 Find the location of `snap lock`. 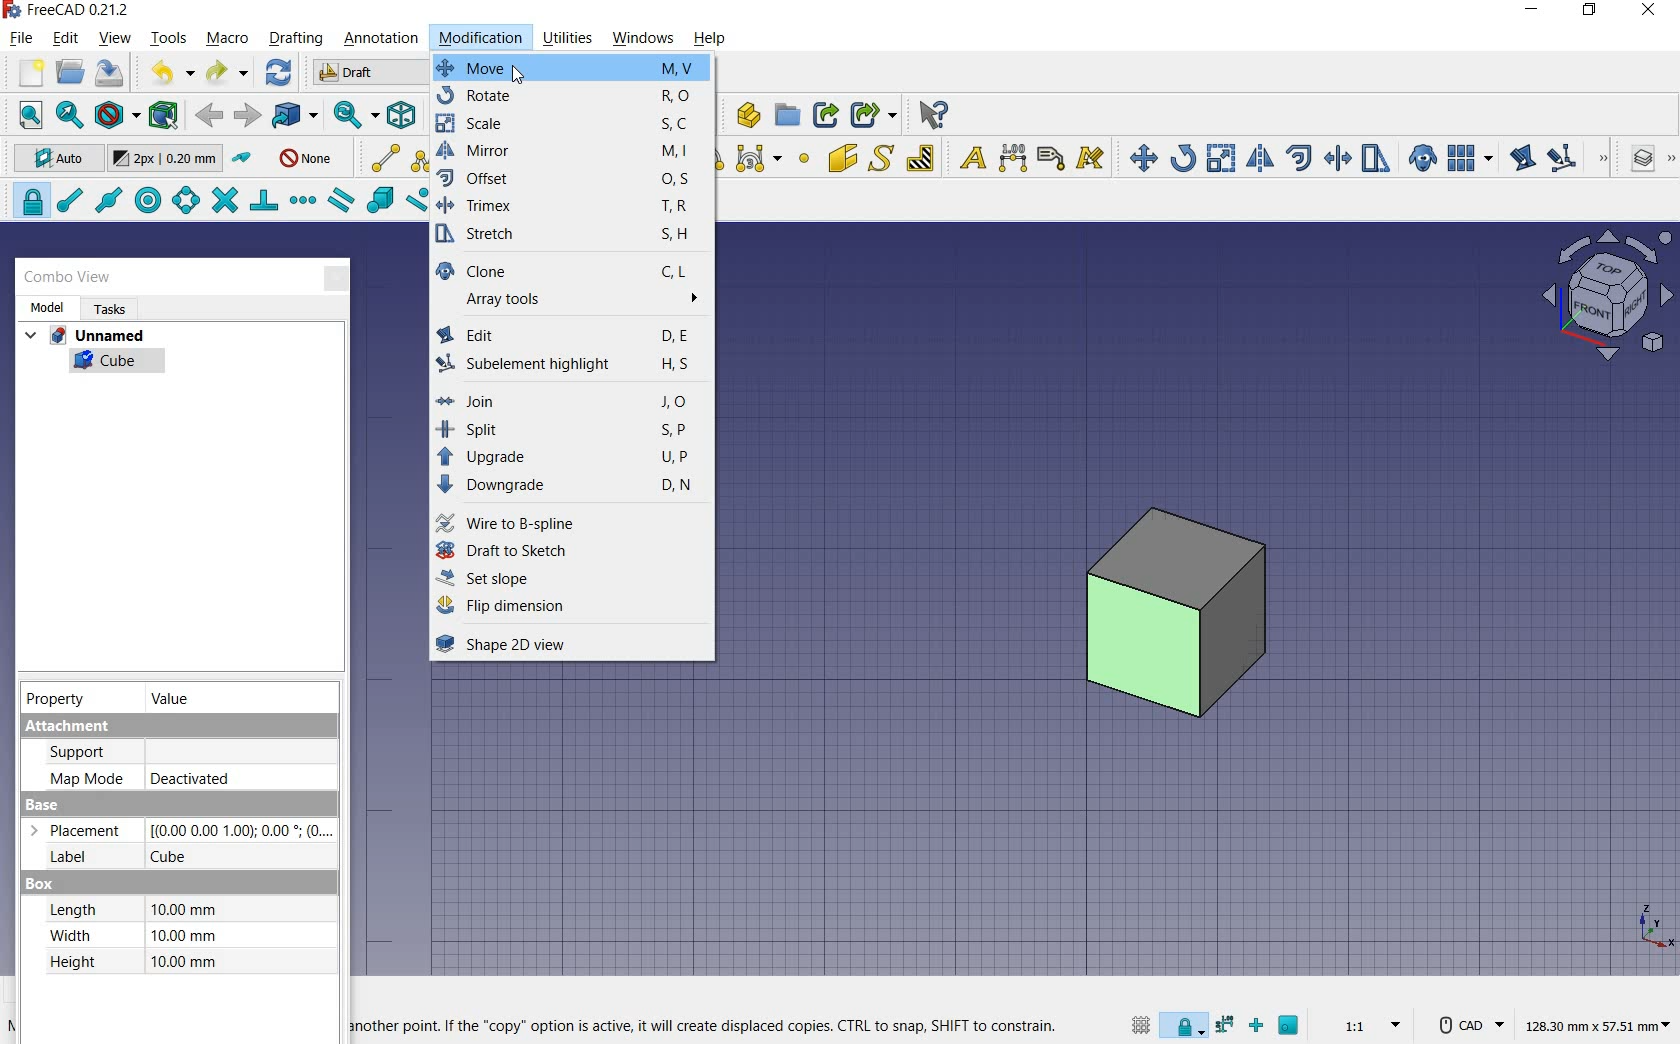

snap lock is located at coordinates (1182, 1028).